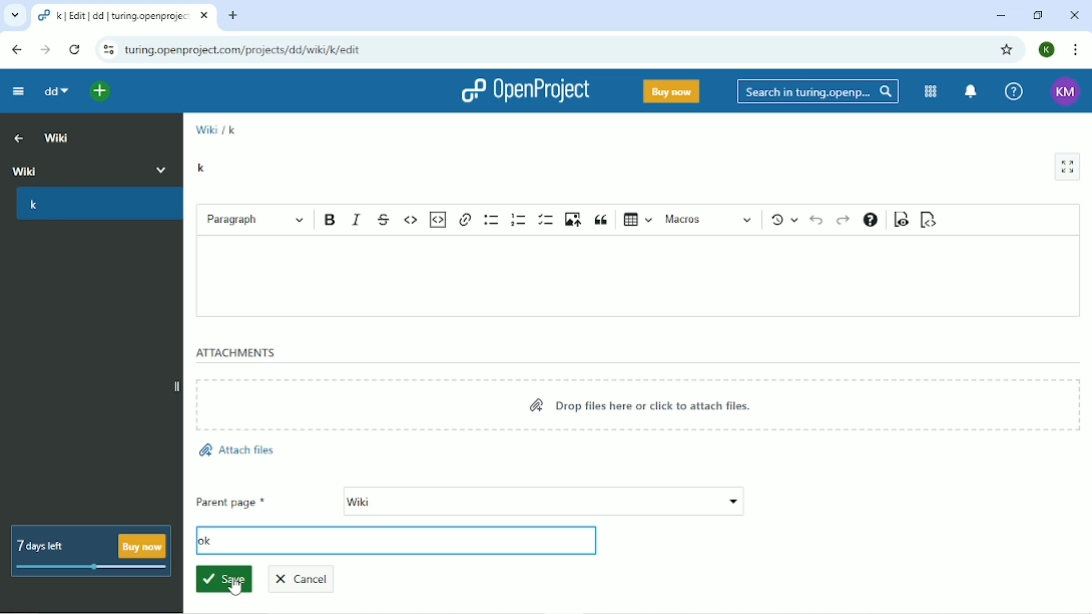 The width and height of the screenshot is (1092, 614). I want to click on Wiki, so click(58, 137).